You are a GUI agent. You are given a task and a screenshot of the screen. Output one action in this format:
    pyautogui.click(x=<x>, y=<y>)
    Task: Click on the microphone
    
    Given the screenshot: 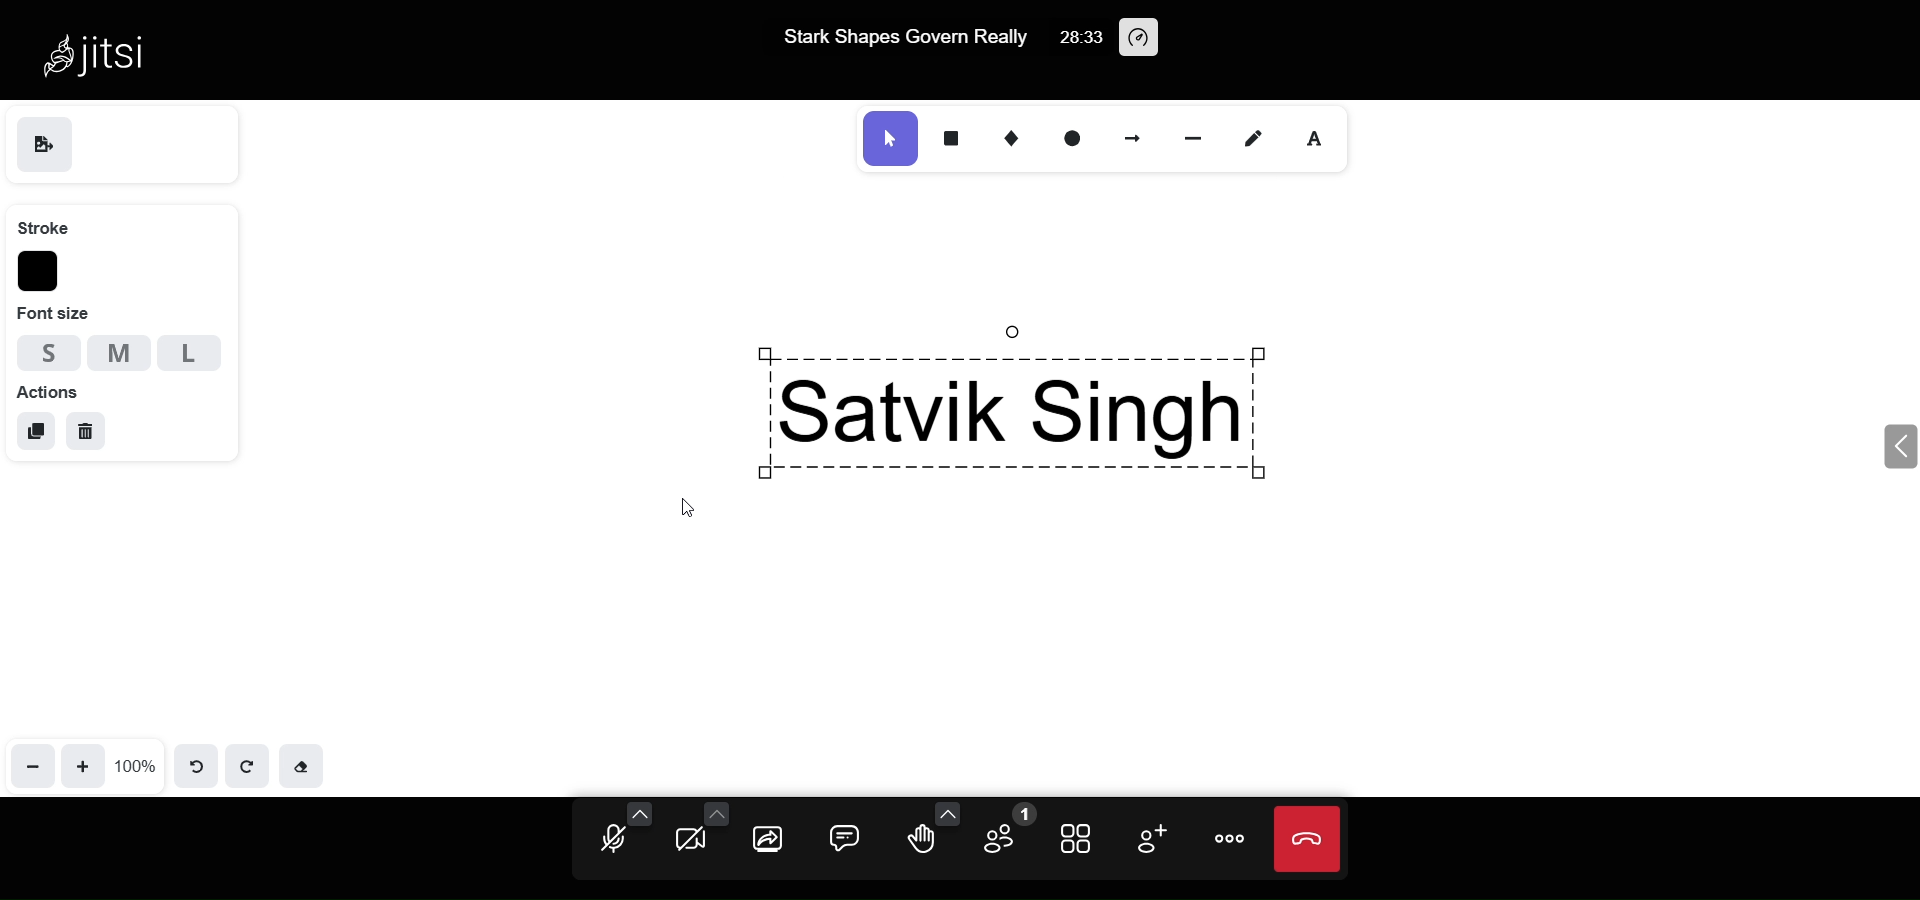 What is the action you would take?
    pyautogui.click(x=612, y=843)
    